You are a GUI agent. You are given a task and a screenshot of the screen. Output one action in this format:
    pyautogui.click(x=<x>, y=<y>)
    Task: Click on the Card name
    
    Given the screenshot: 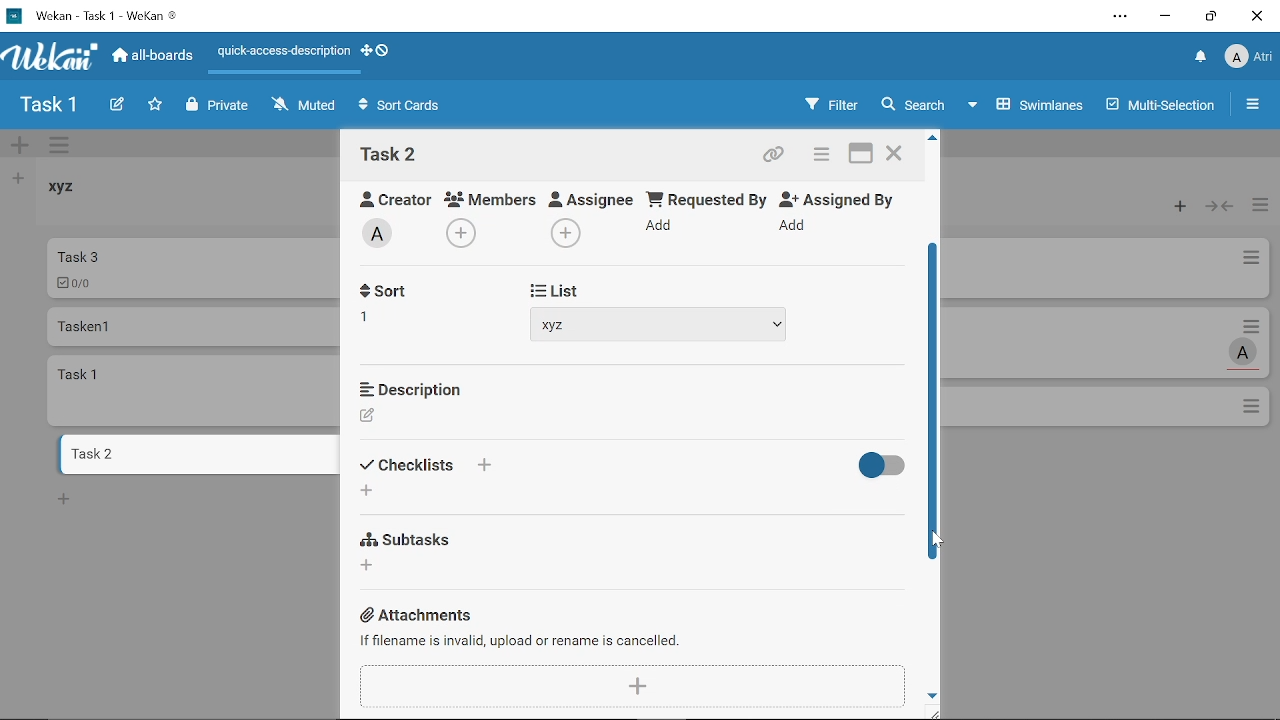 What is the action you would take?
    pyautogui.click(x=389, y=154)
    